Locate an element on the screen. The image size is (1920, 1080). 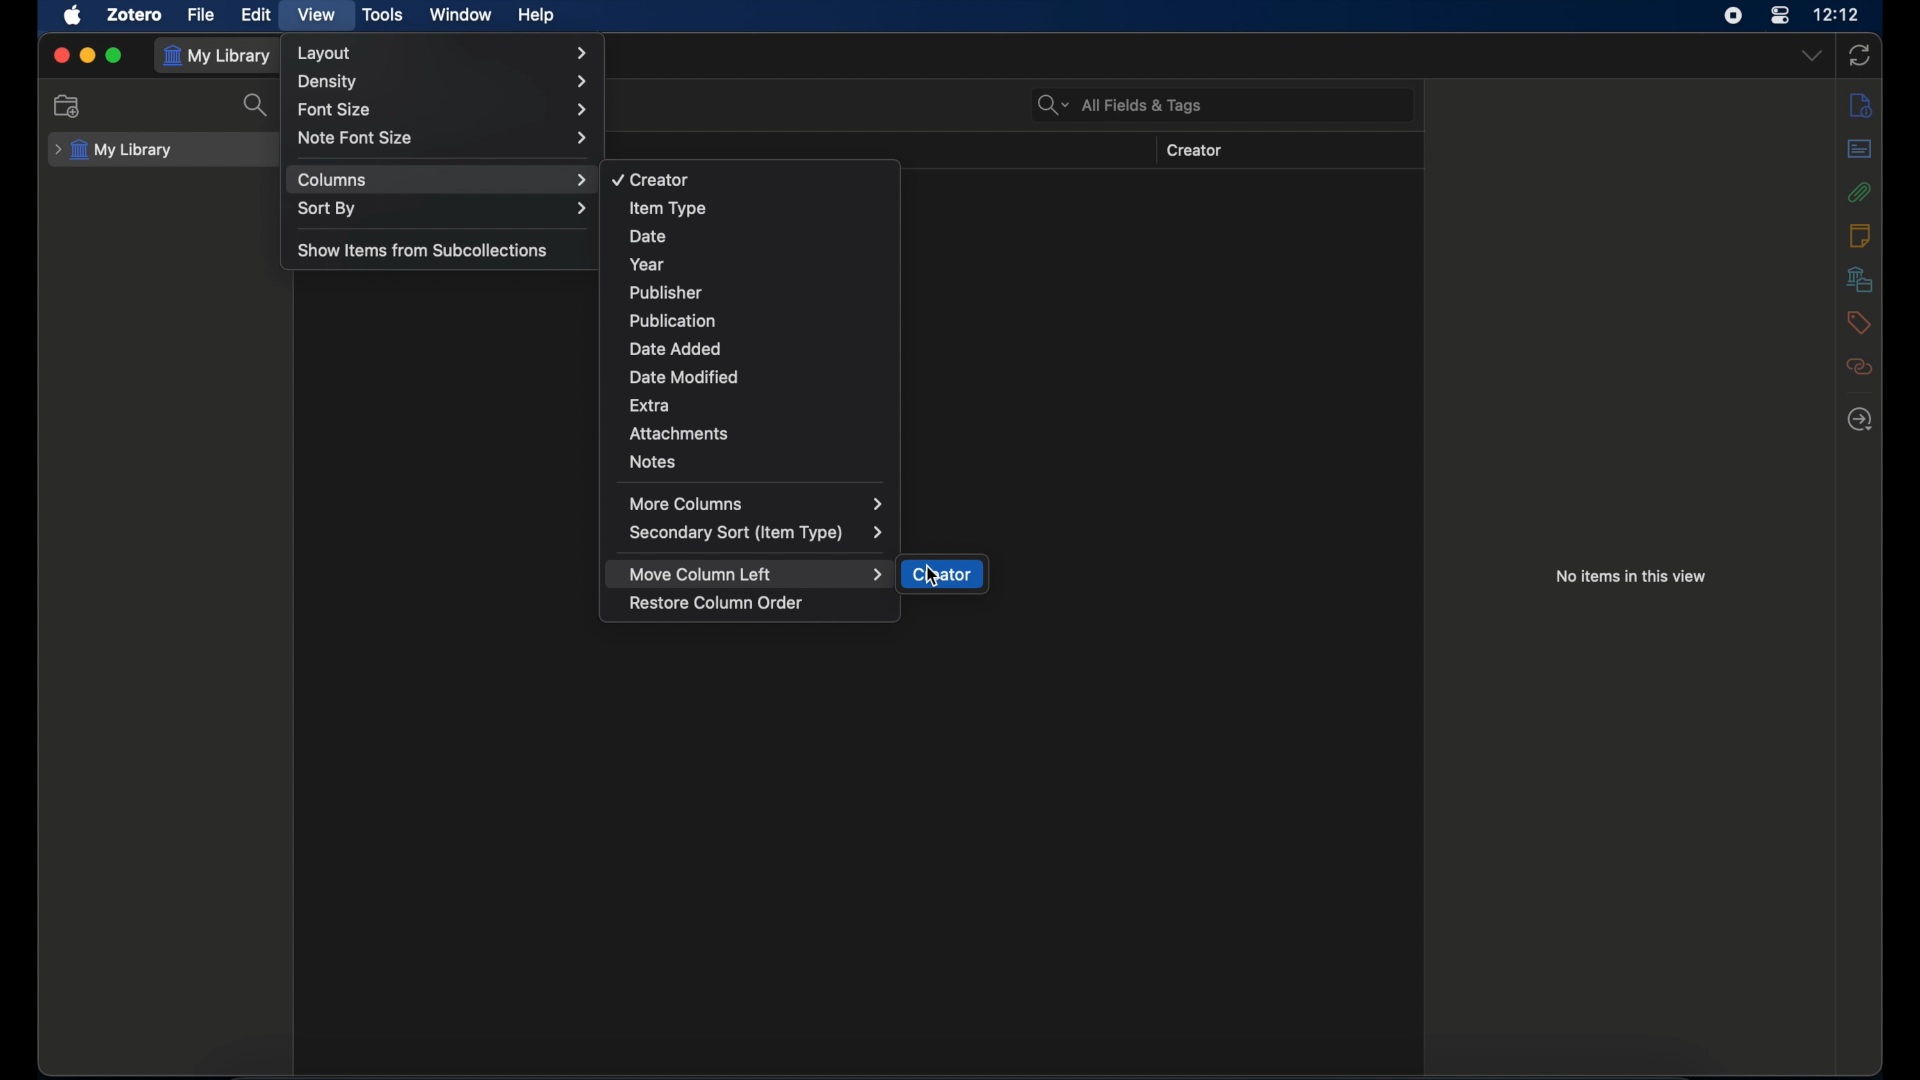
screen recorder is located at coordinates (1732, 15).